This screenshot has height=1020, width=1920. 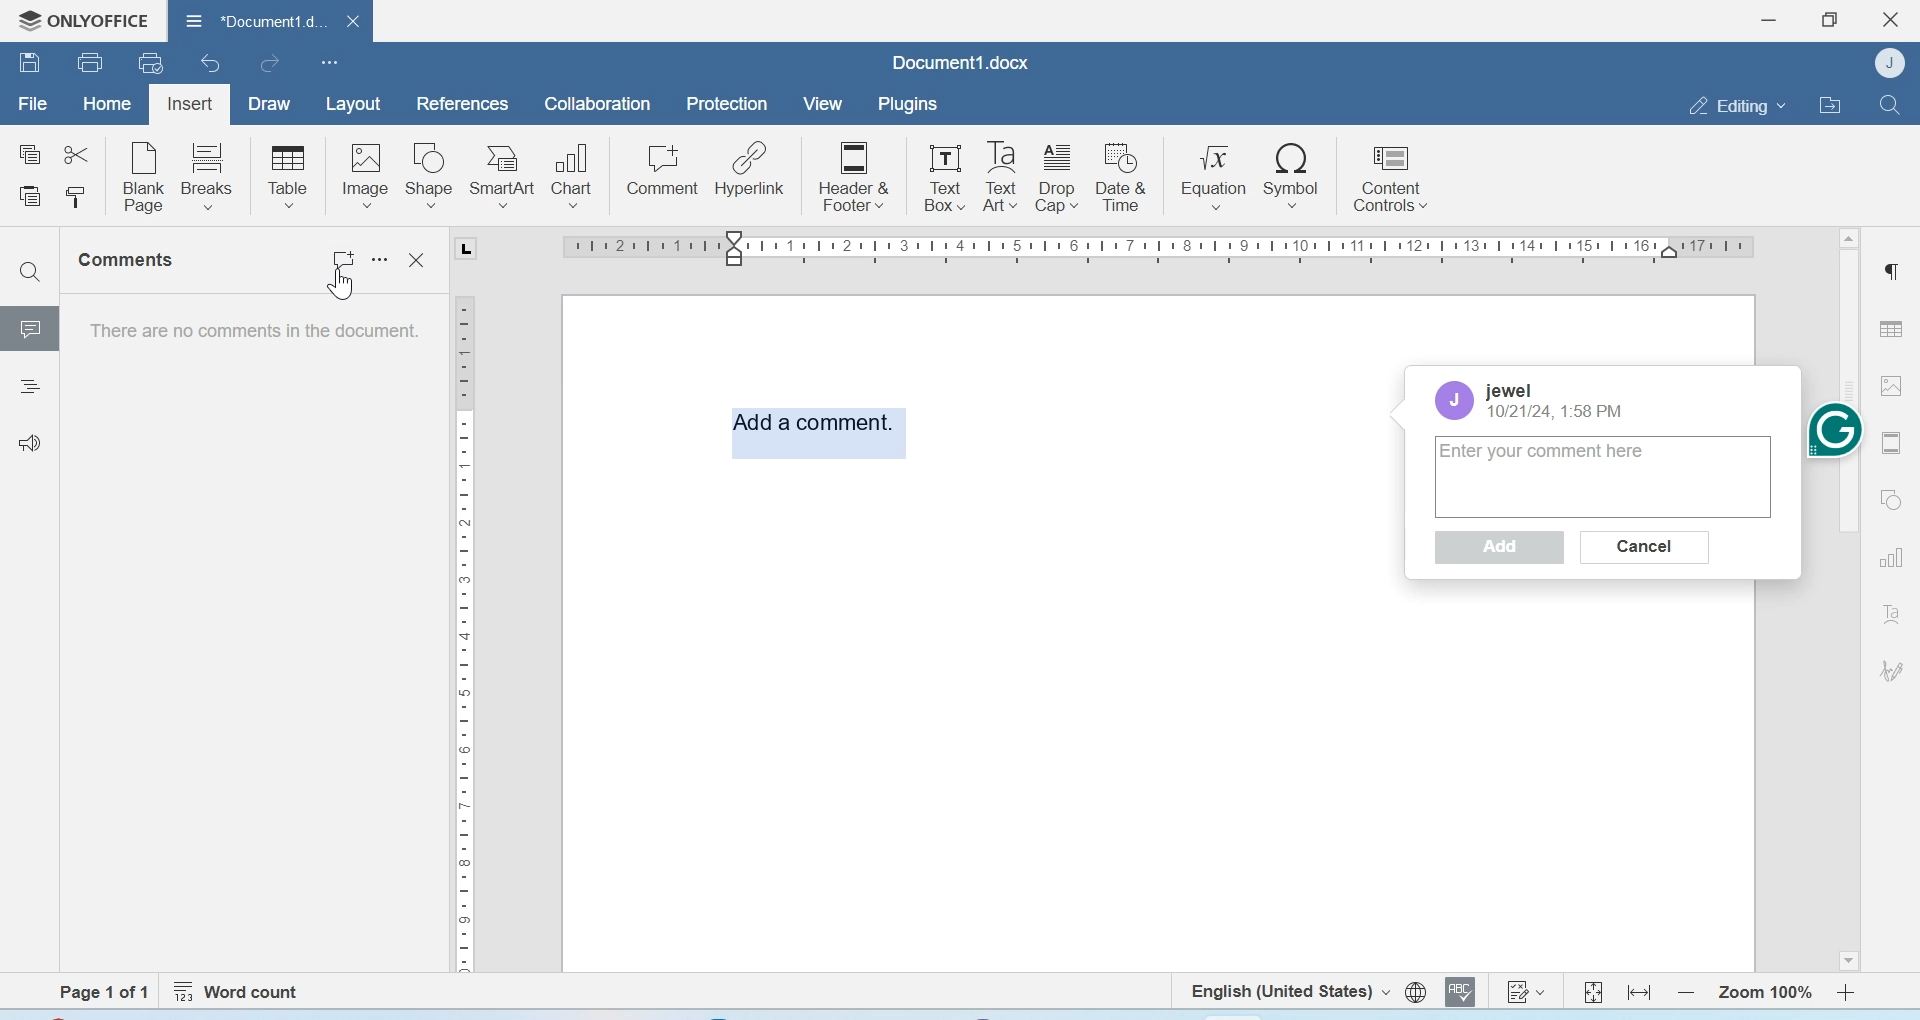 What do you see at coordinates (330, 62) in the screenshot?
I see `customize quick access toolbar` at bounding box center [330, 62].